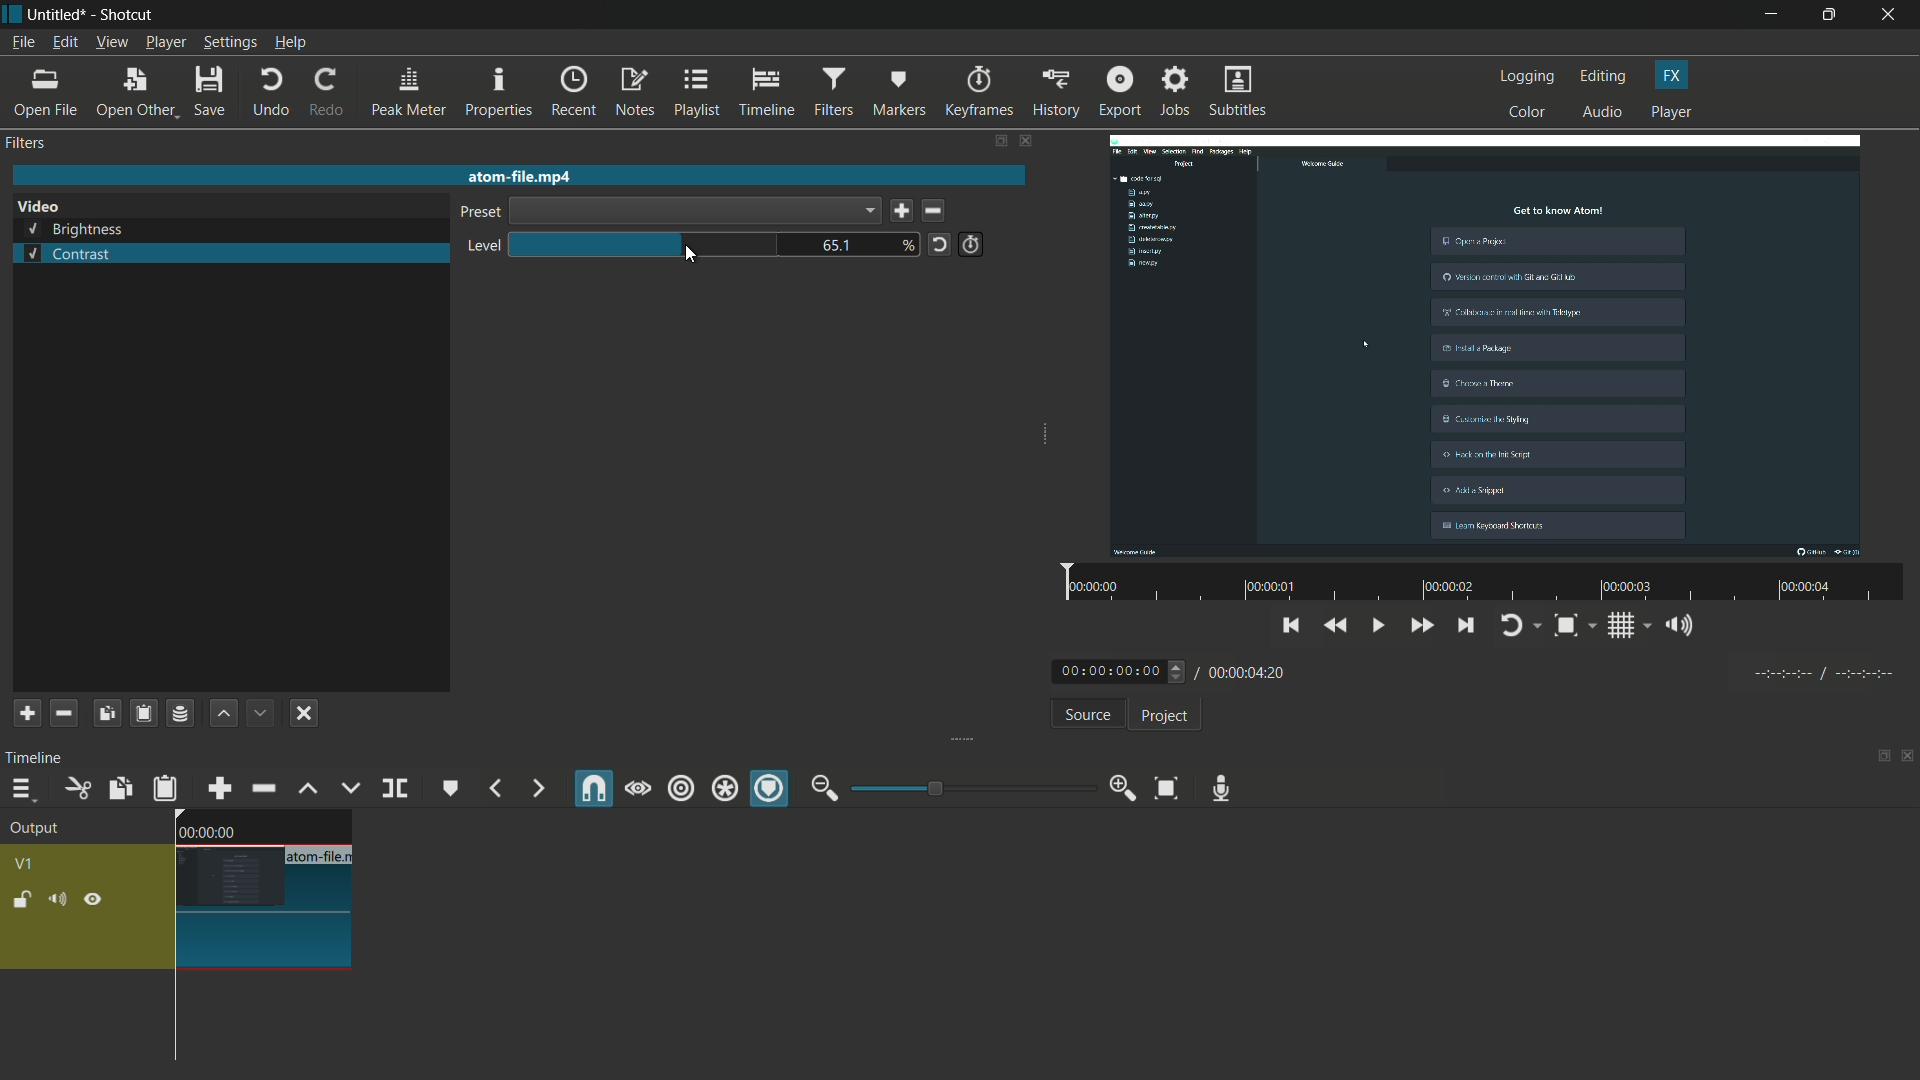  I want to click on use keyframes for this parameter, so click(970, 244).